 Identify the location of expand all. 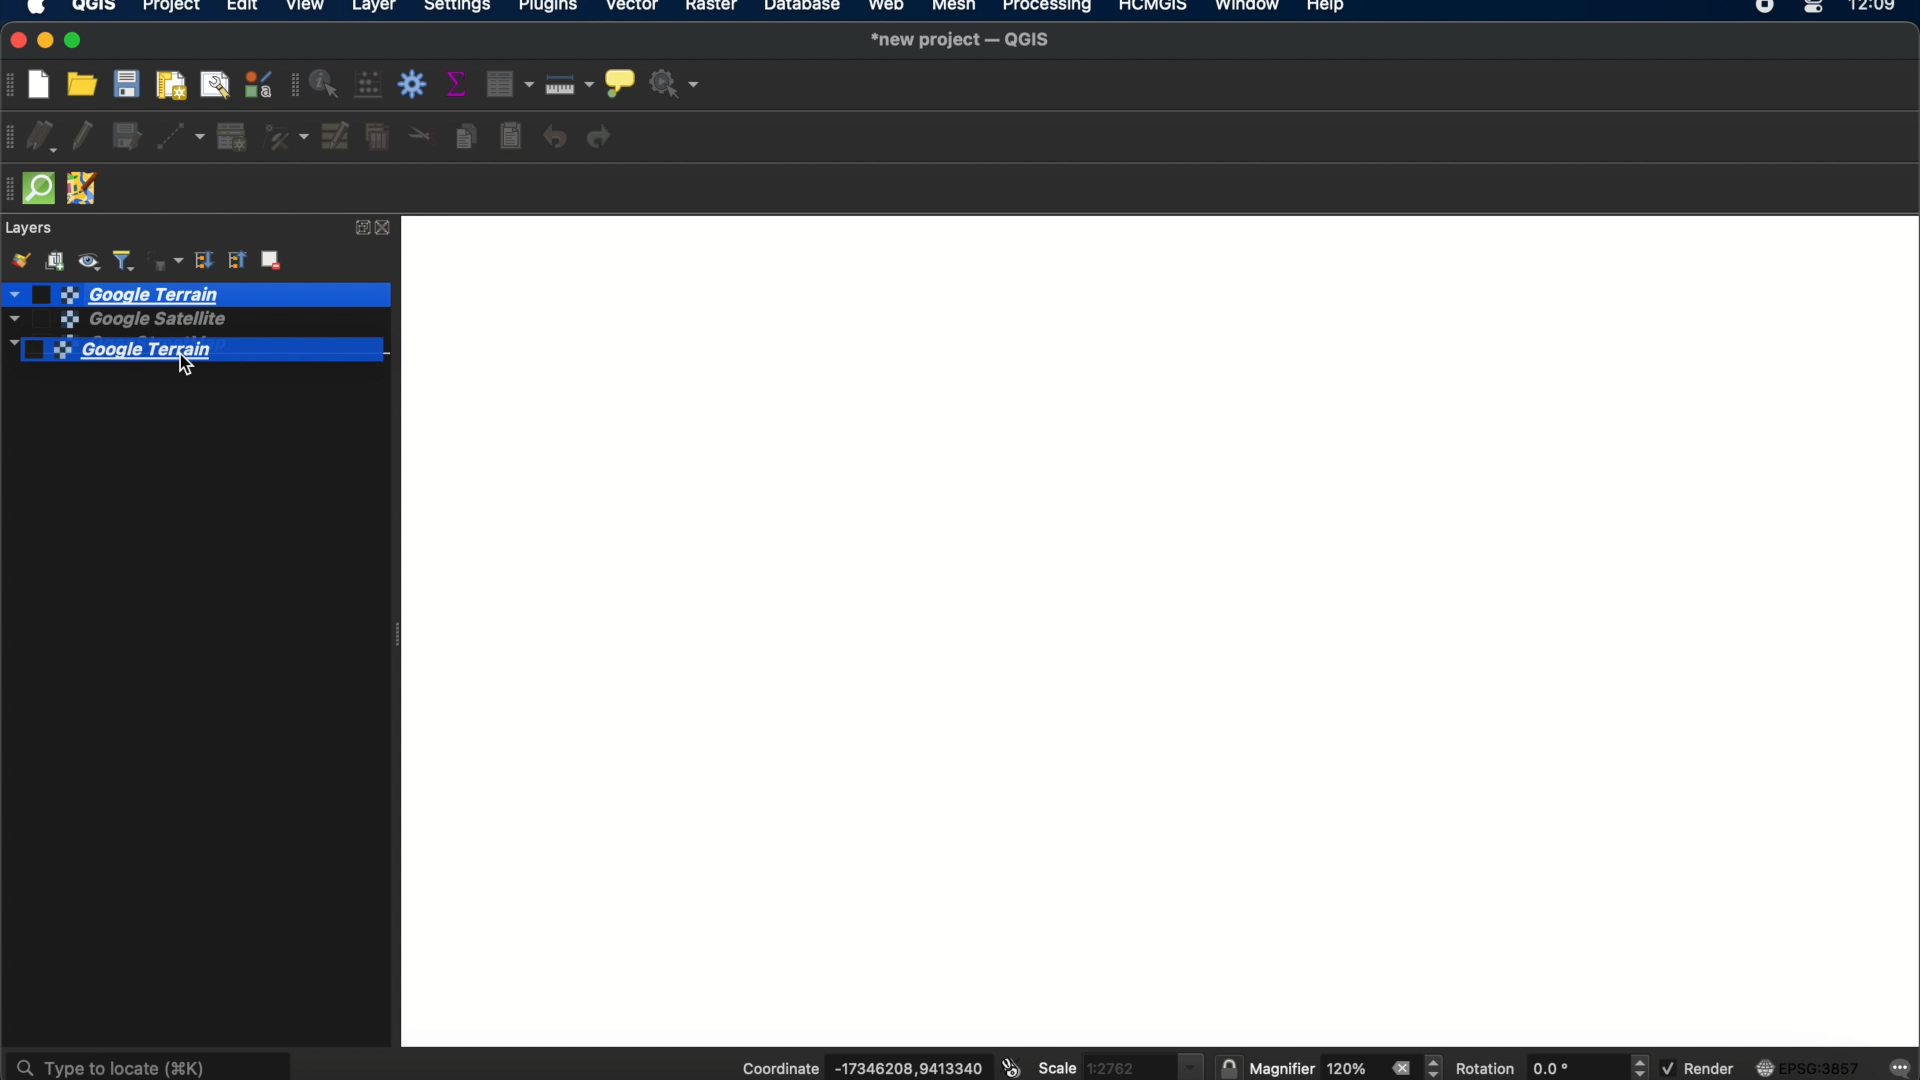
(203, 261).